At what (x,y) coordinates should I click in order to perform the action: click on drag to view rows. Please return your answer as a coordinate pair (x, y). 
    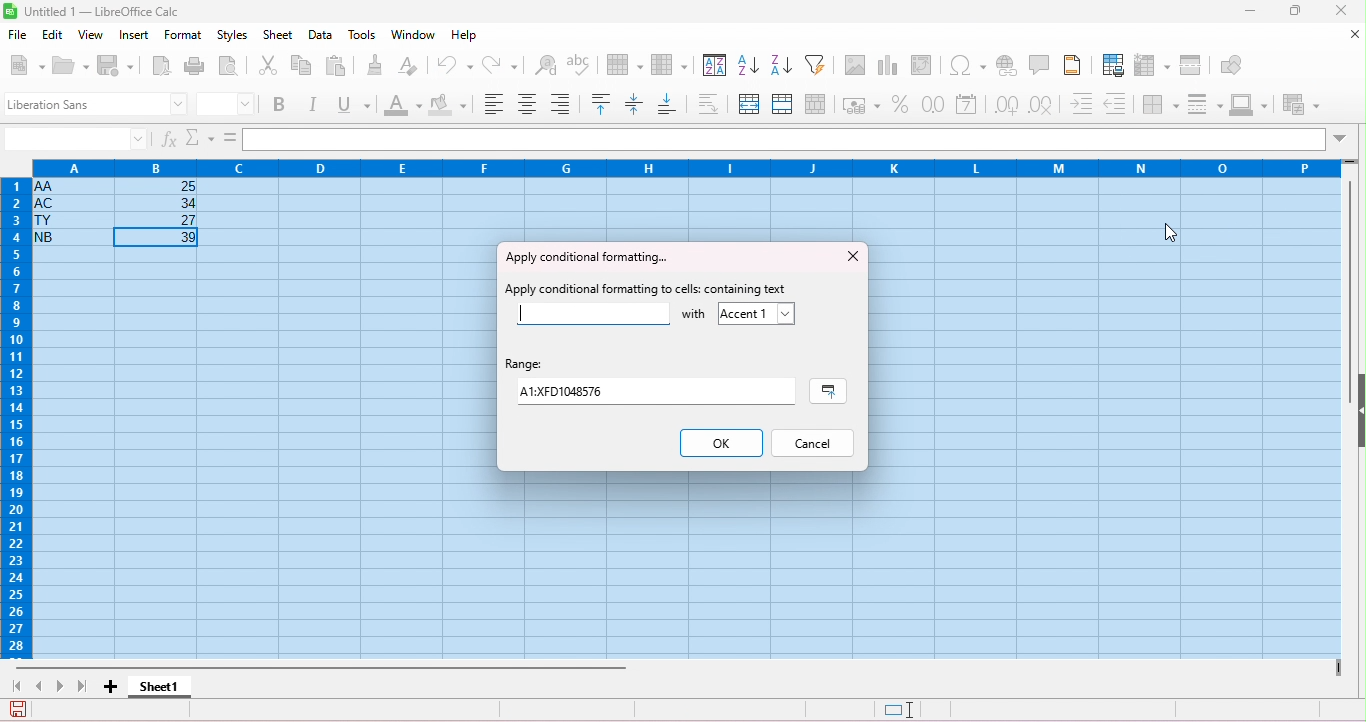
    Looking at the image, I should click on (1351, 162).